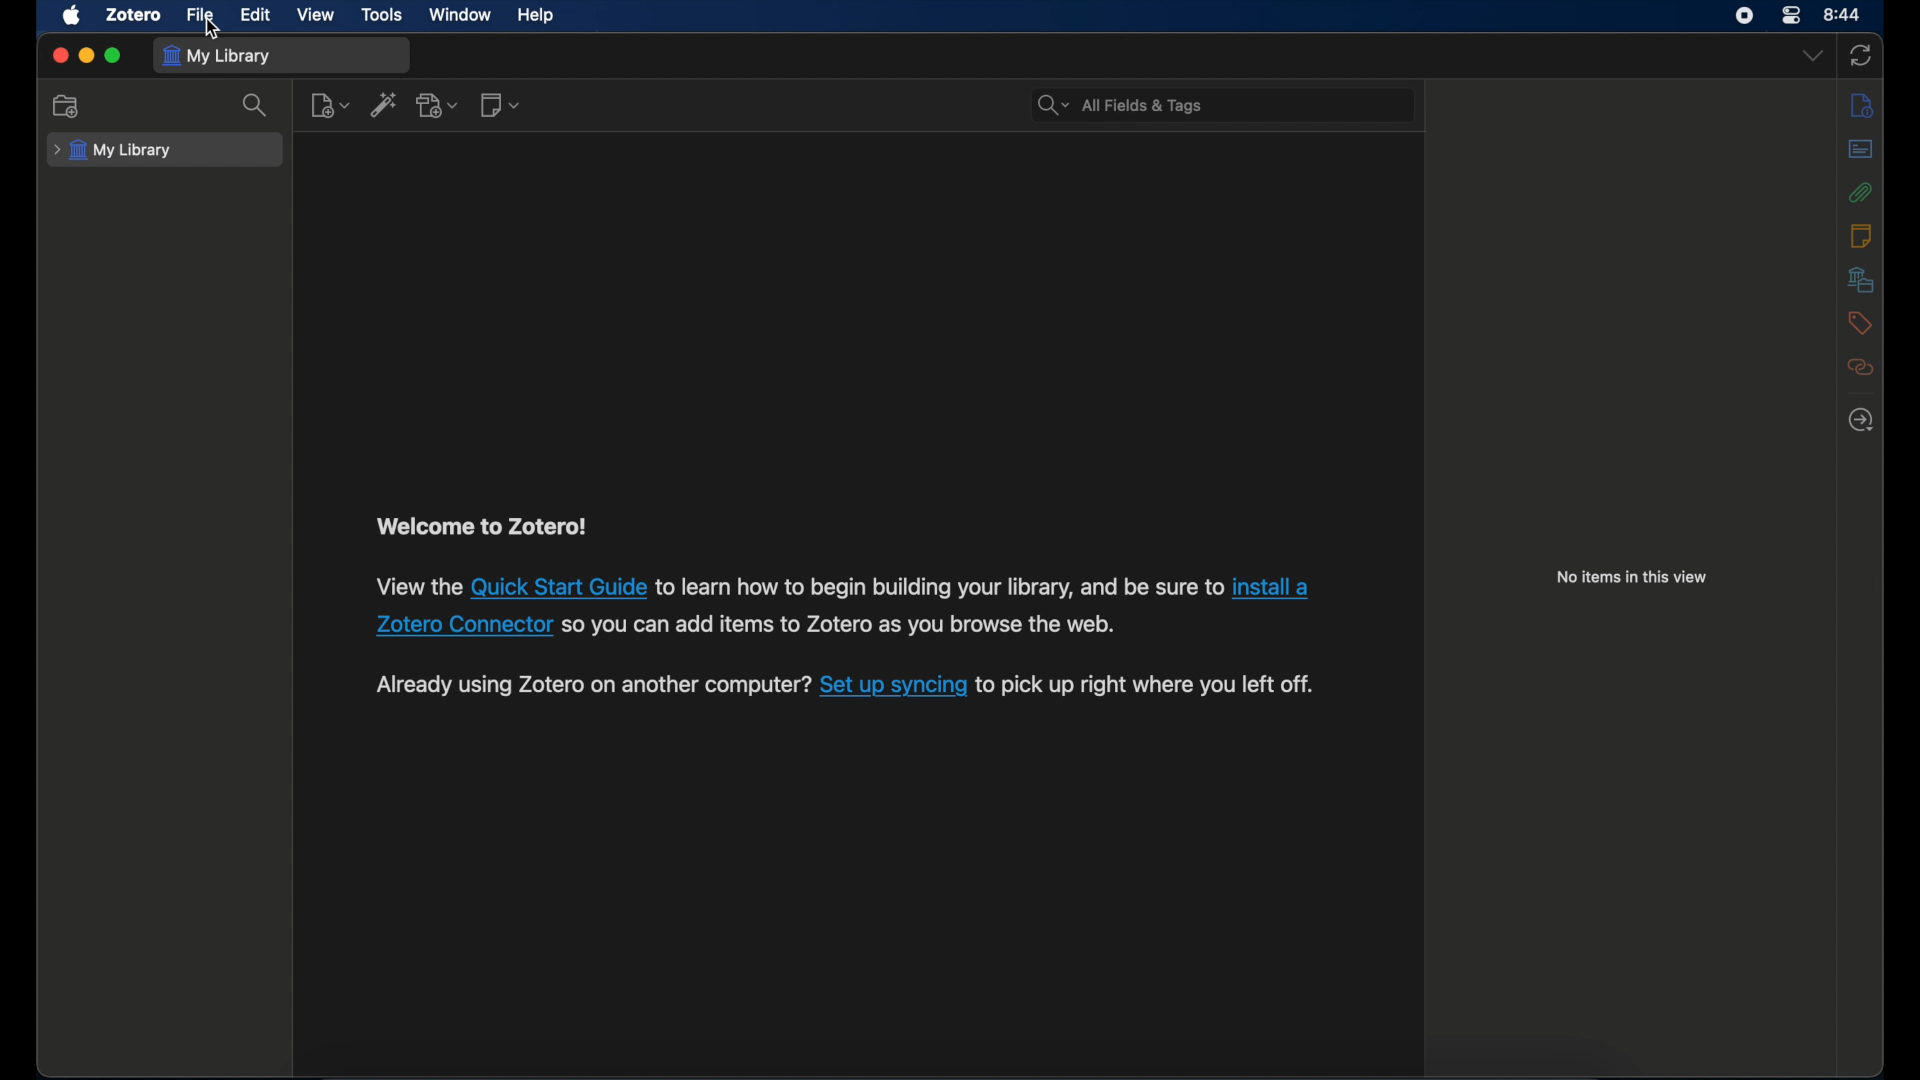  What do you see at coordinates (592, 686) in the screenshot?
I see `Already using Zotero on another computer? Set up syncing to pick up right where you left off.` at bounding box center [592, 686].